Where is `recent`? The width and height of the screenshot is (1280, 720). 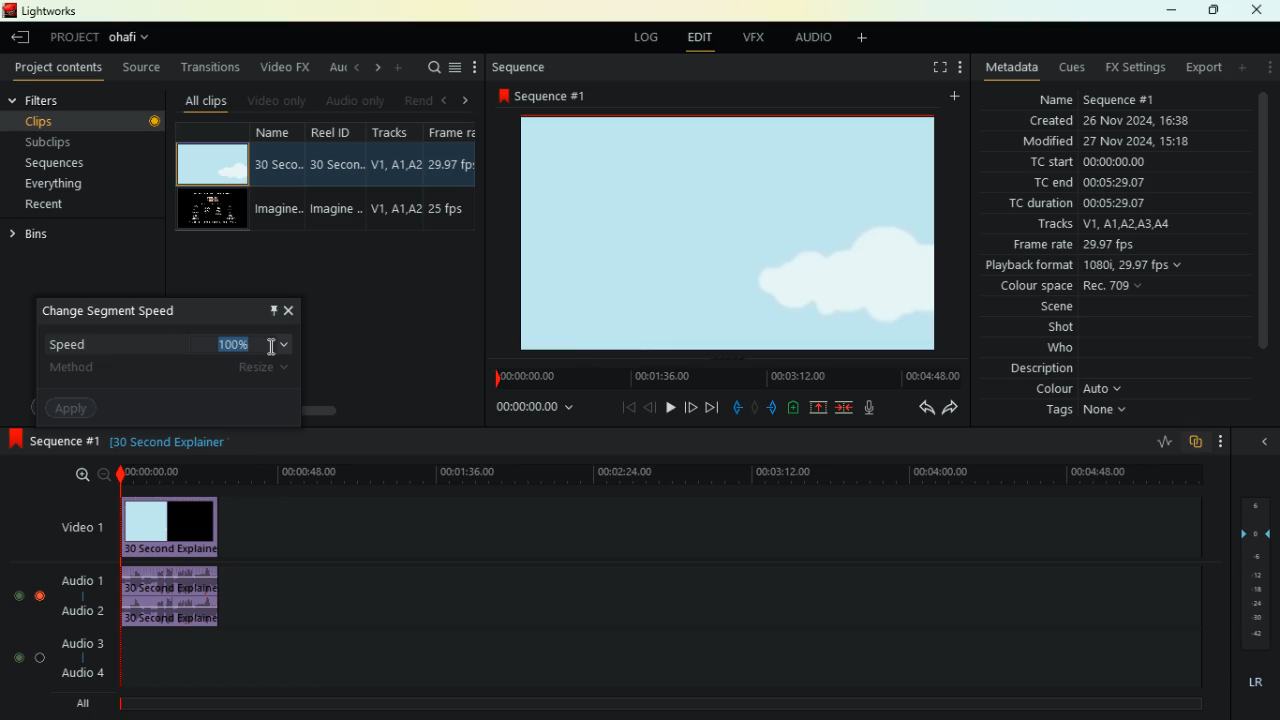 recent is located at coordinates (61, 204).